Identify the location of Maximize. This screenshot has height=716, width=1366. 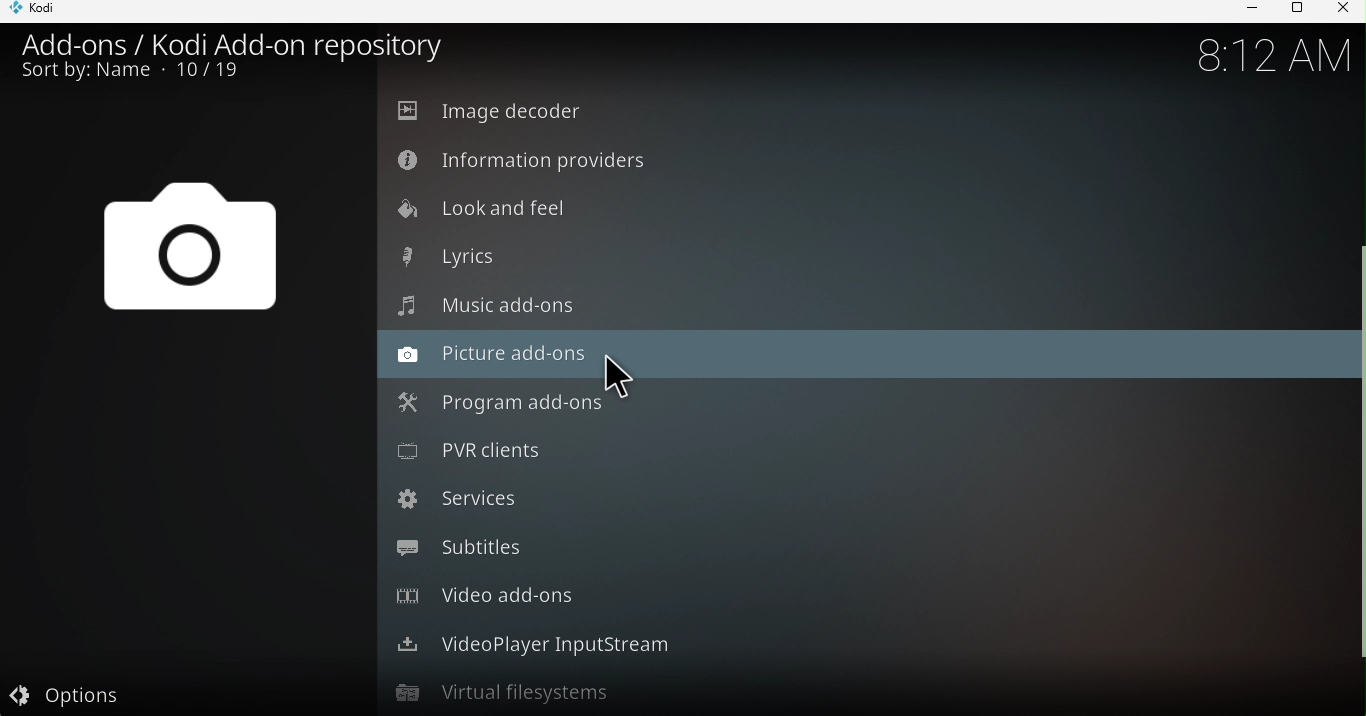
(1293, 11).